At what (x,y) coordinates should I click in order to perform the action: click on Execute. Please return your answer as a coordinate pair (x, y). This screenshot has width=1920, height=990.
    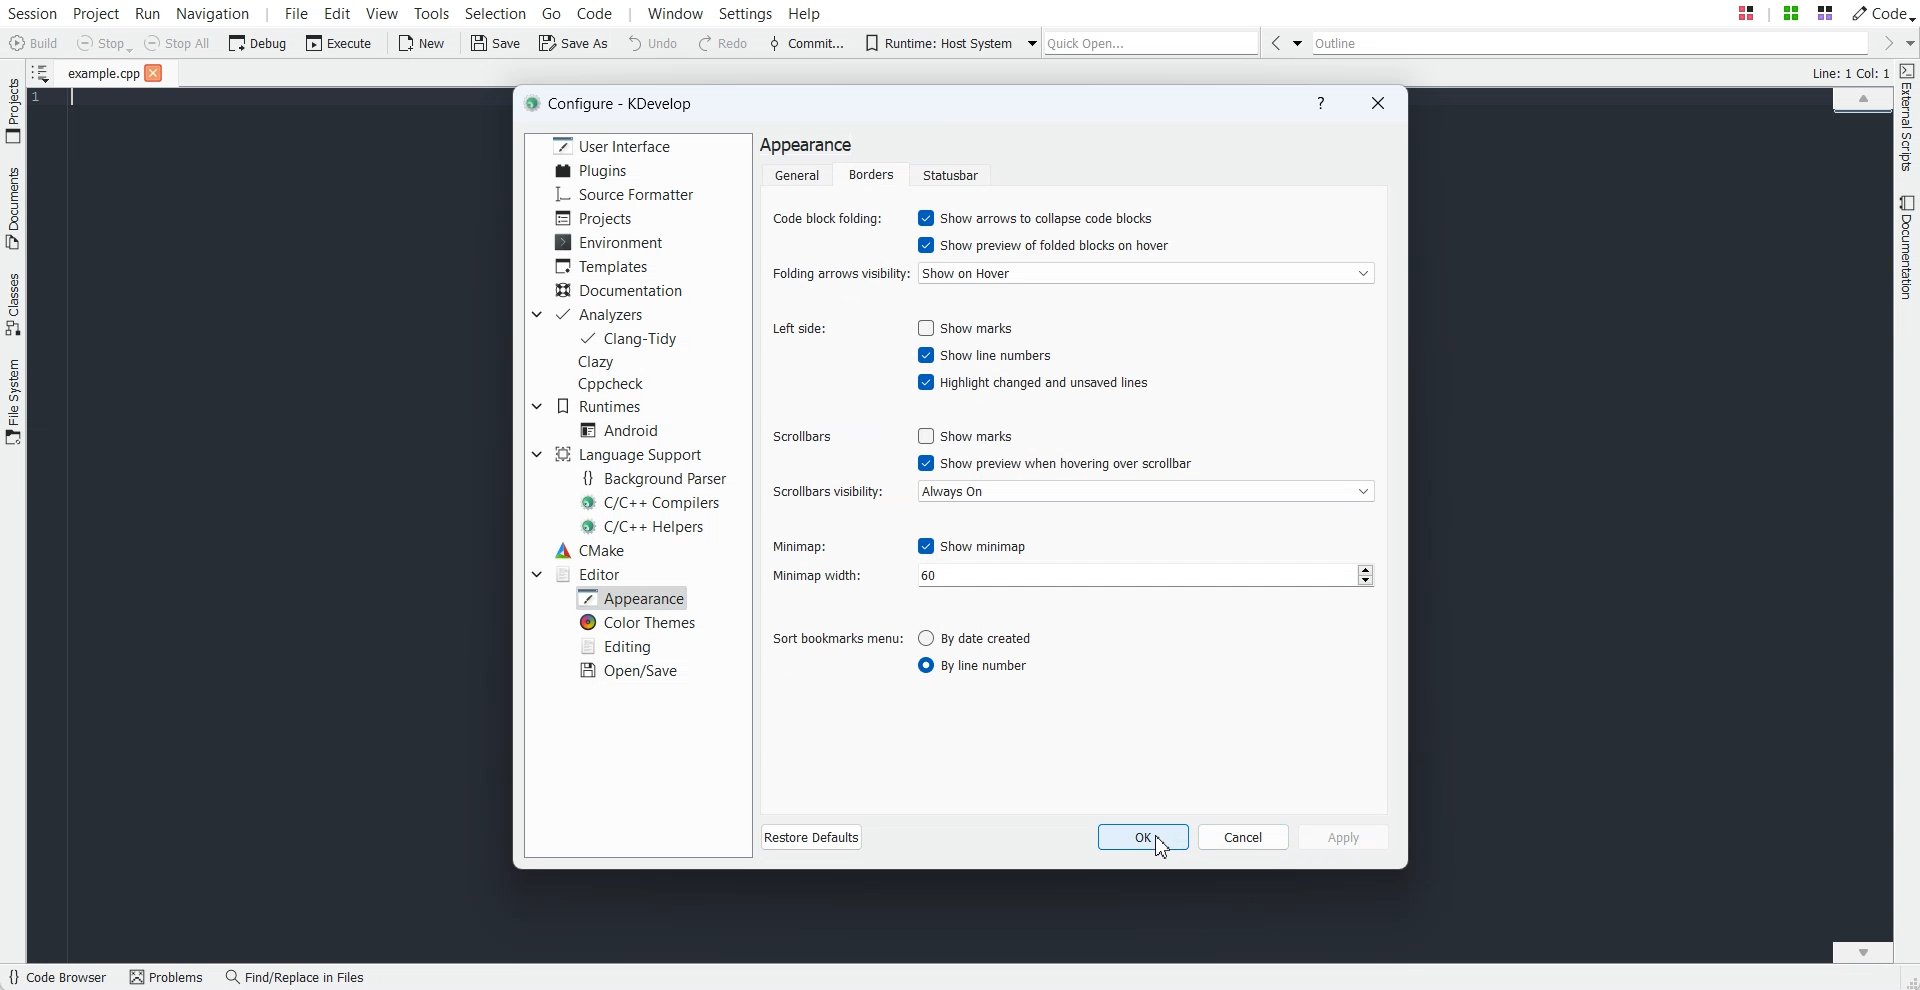
    Looking at the image, I should click on (339, 43).